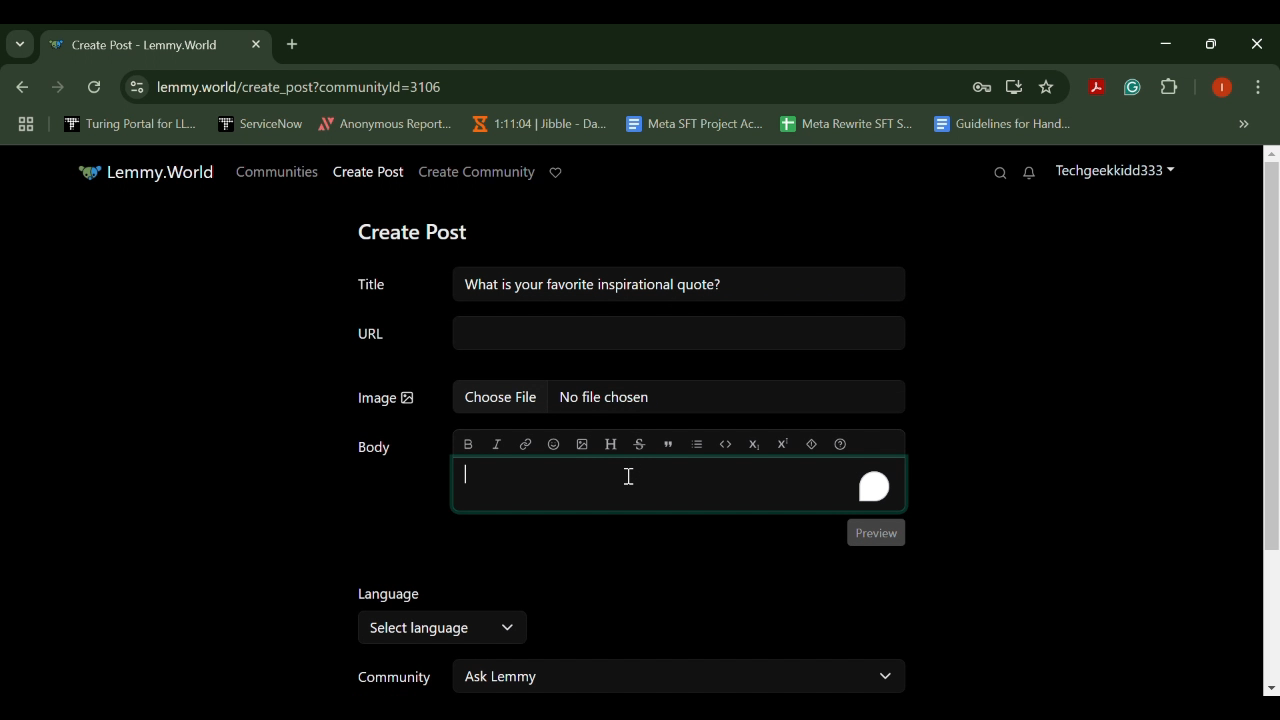 The height and width of the screenshot is (720, 1280). Describe the element at coordinates (295, 85) in the screenshot. I see `lemmy.world/create_post?communityld=3106` at that location.